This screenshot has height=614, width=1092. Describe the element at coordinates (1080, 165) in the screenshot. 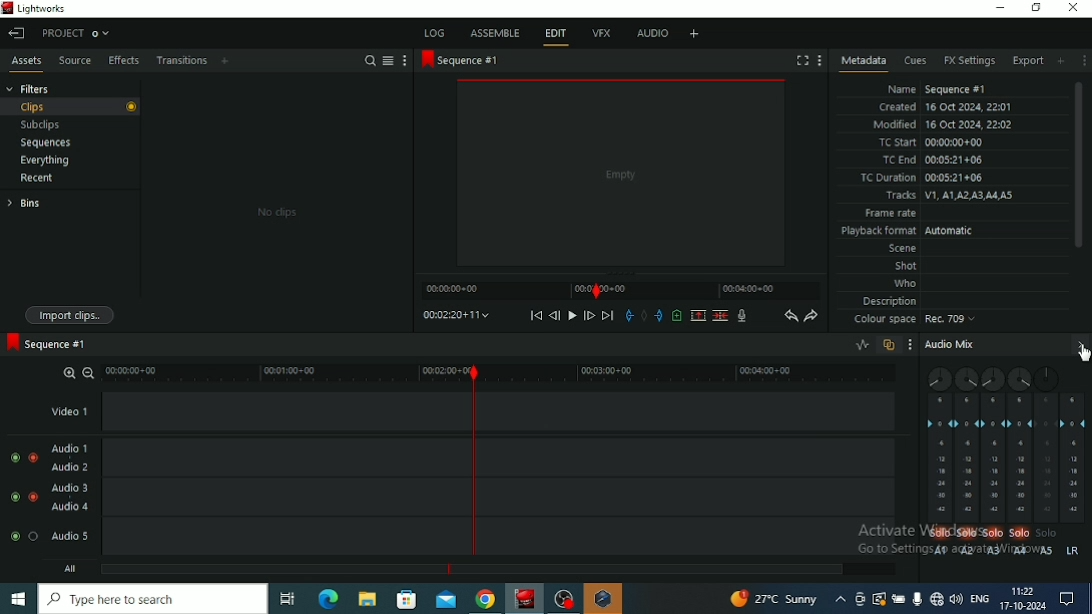

I see `Vertical scrollbar` at that location.